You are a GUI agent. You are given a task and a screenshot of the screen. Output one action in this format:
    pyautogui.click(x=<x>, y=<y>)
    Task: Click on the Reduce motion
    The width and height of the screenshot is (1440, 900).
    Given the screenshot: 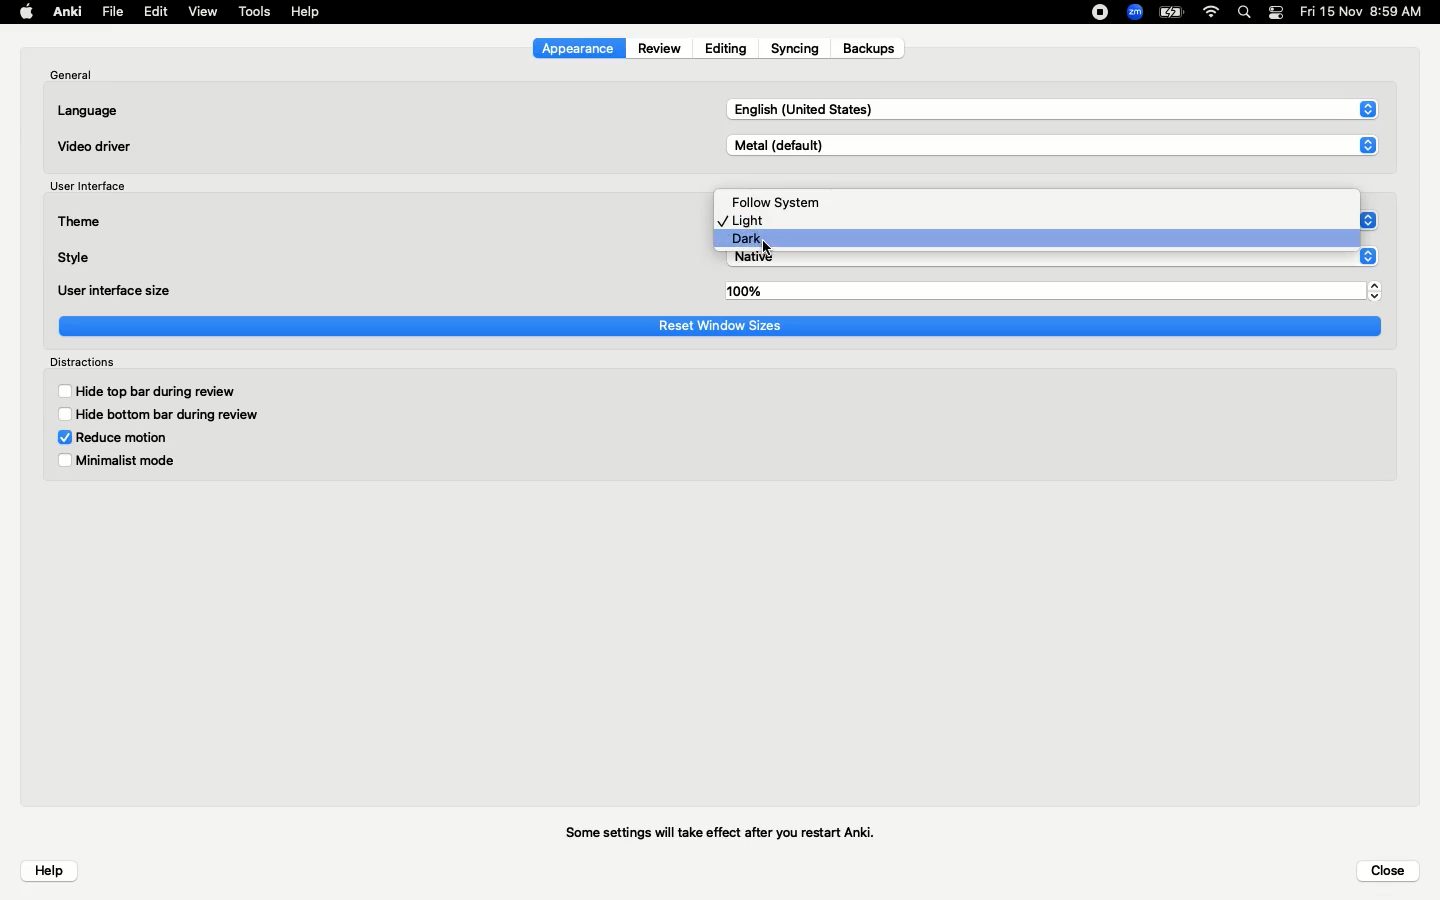 What is the action you would take?
    pyautogui.click(x=113, y=436)
    